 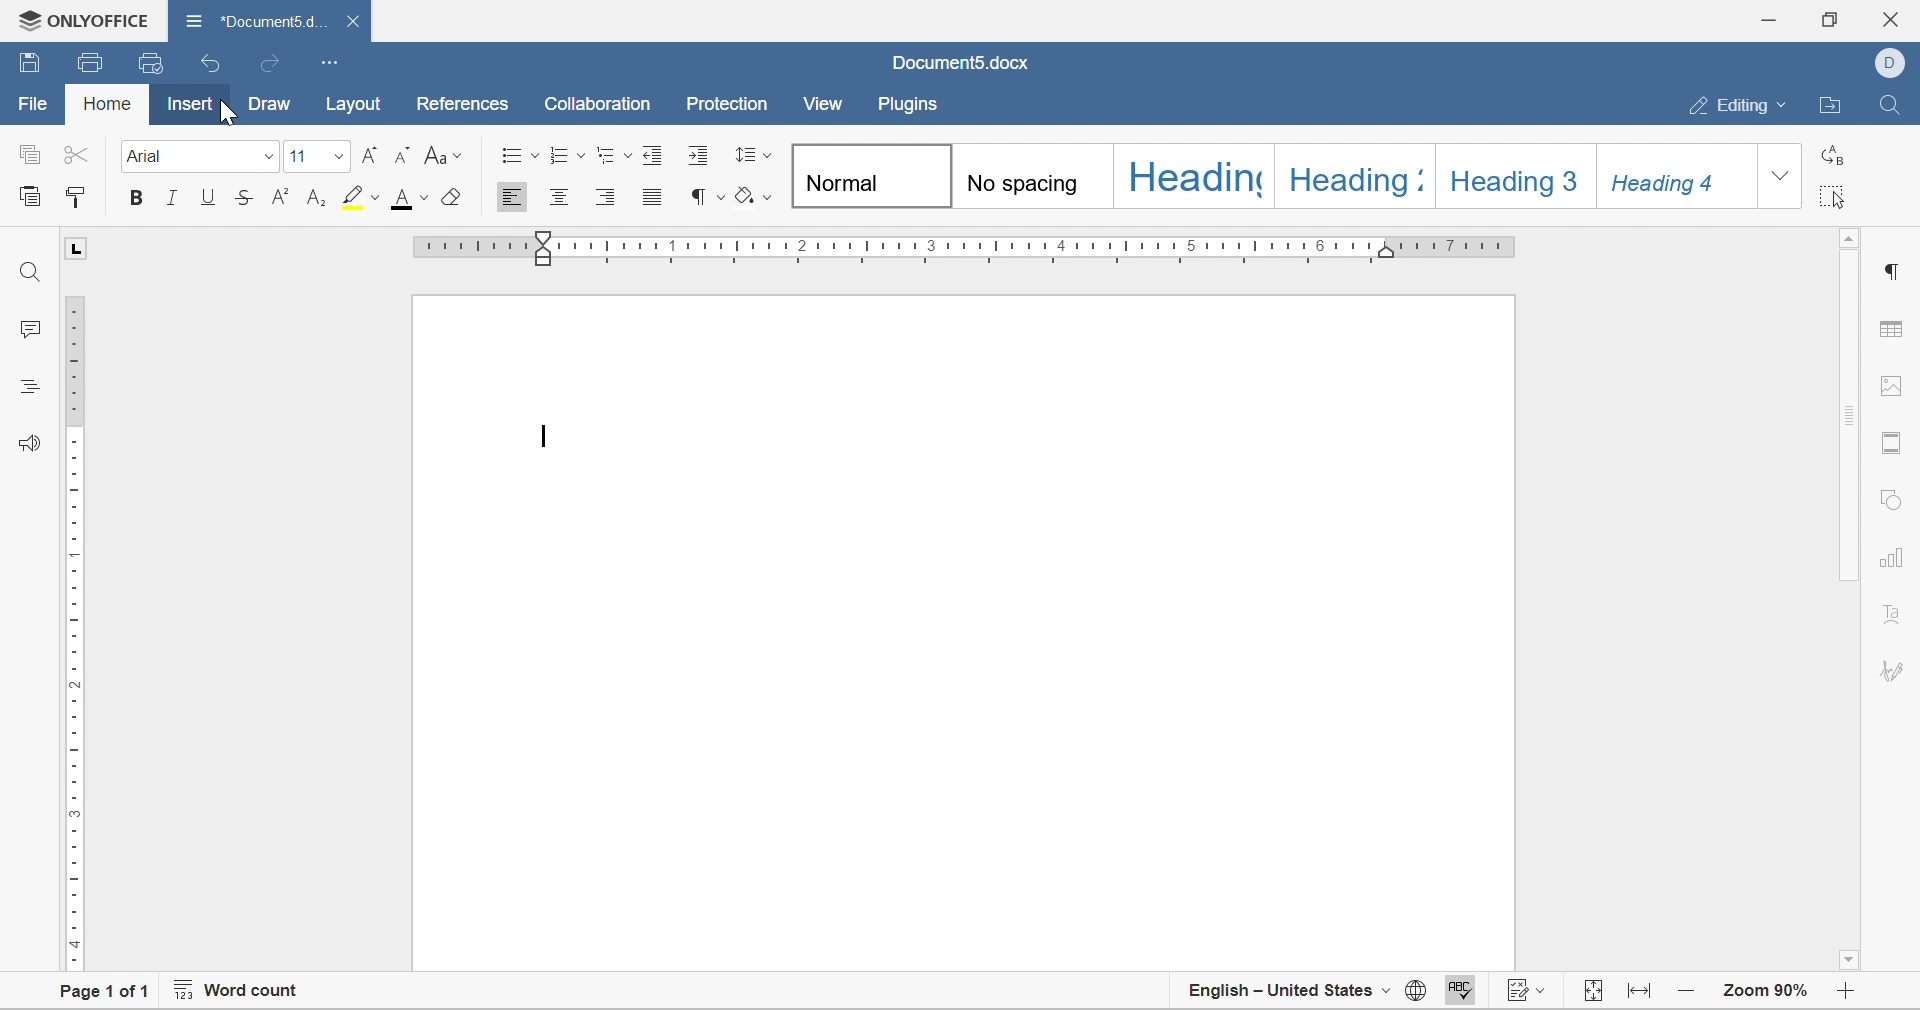 What do you see at coordinates (273, 66) in the screenshot?
I see `redo` at bounding box center [273, 66].